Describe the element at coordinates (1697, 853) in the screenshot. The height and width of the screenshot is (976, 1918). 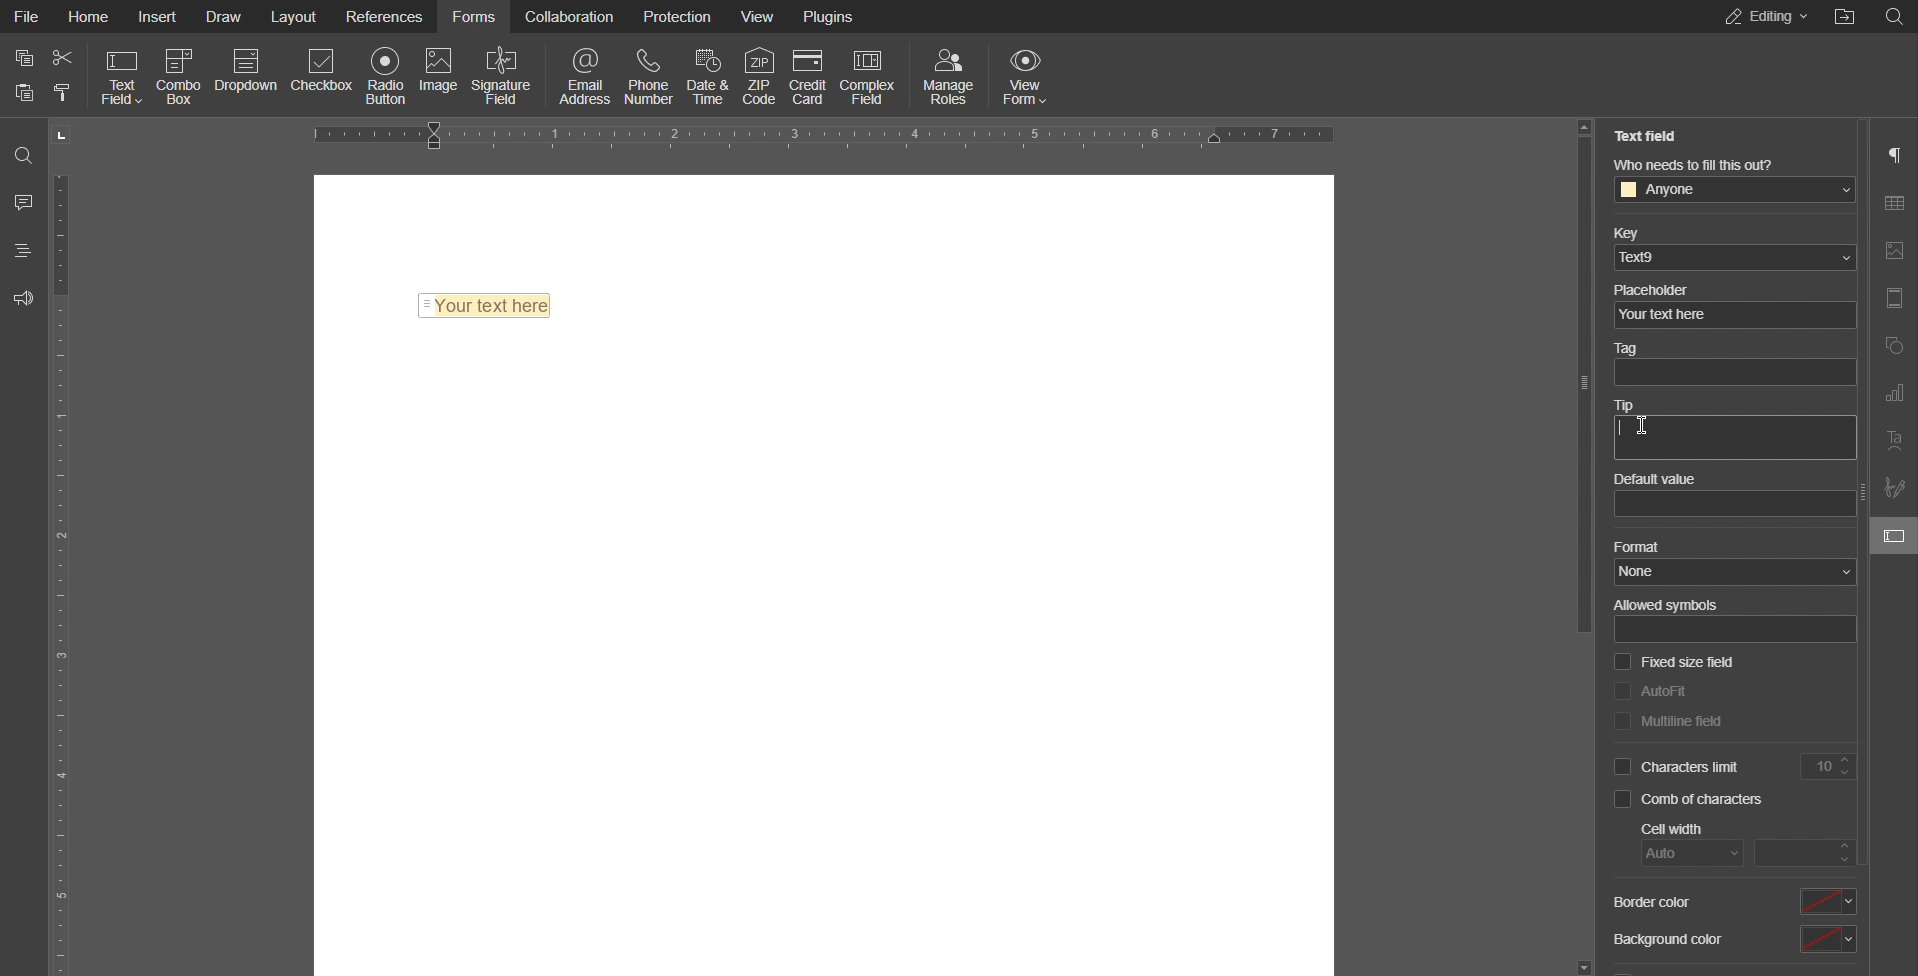
I see `auto` at that location.